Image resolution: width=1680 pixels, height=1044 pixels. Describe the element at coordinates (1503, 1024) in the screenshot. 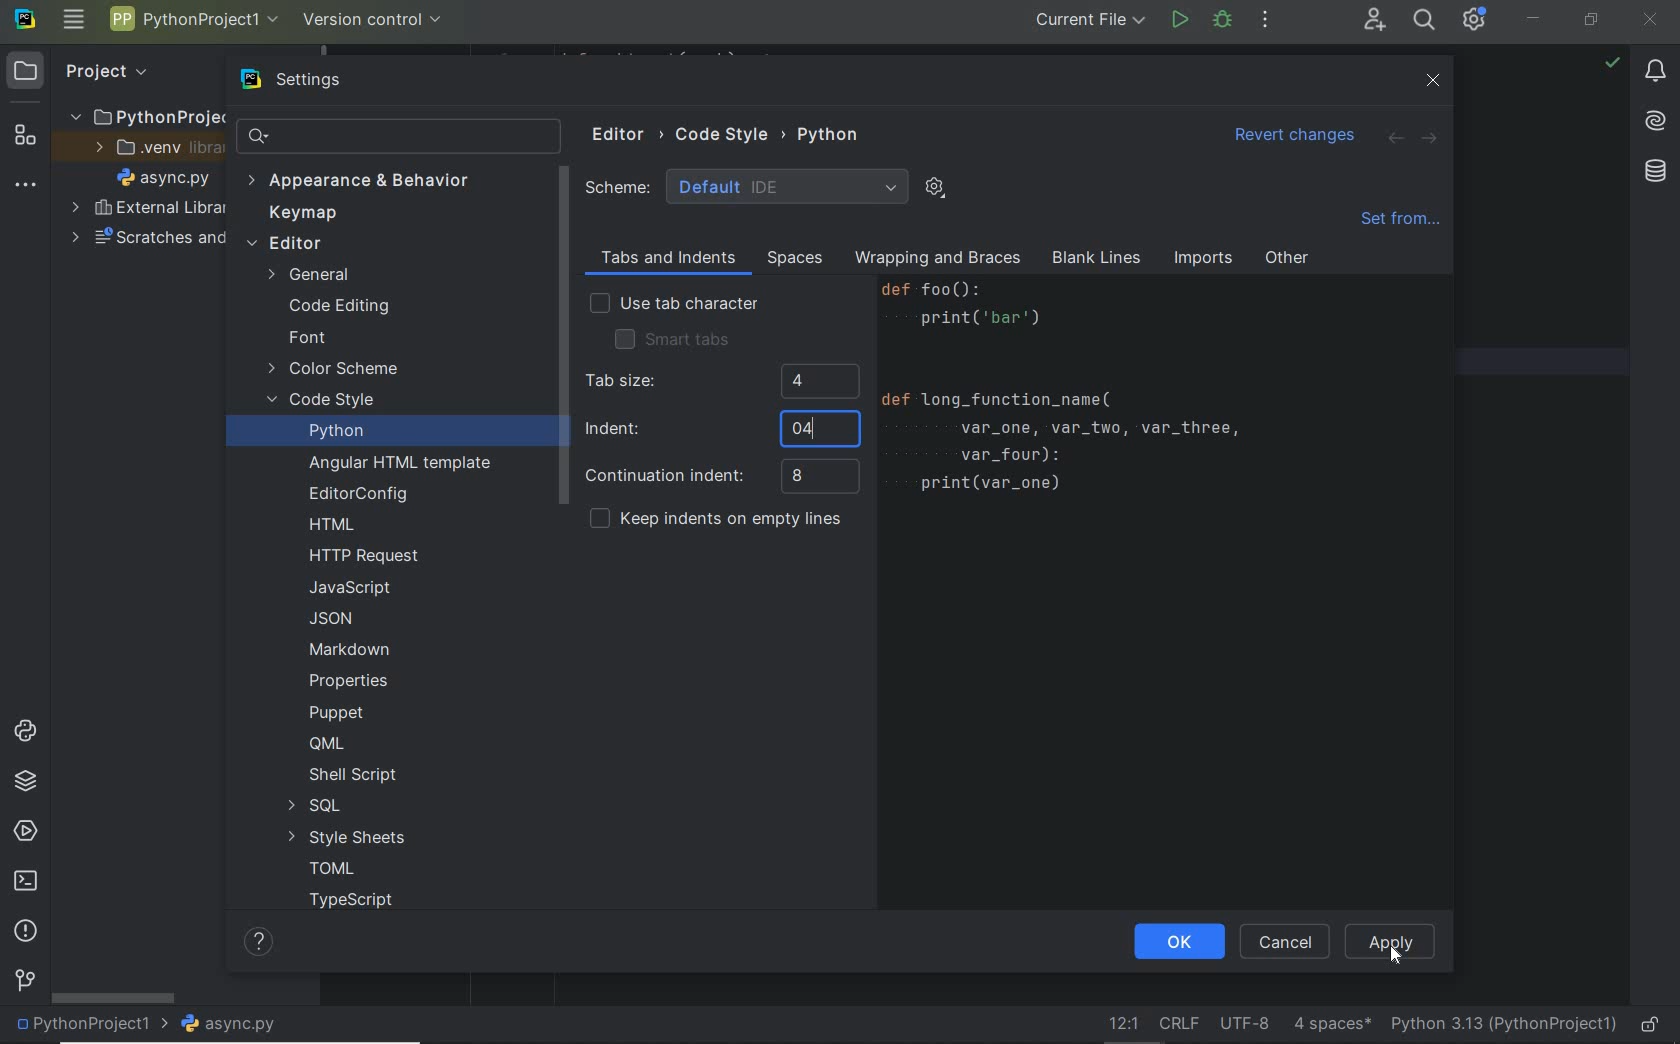

I see `current interpreter` at that location.